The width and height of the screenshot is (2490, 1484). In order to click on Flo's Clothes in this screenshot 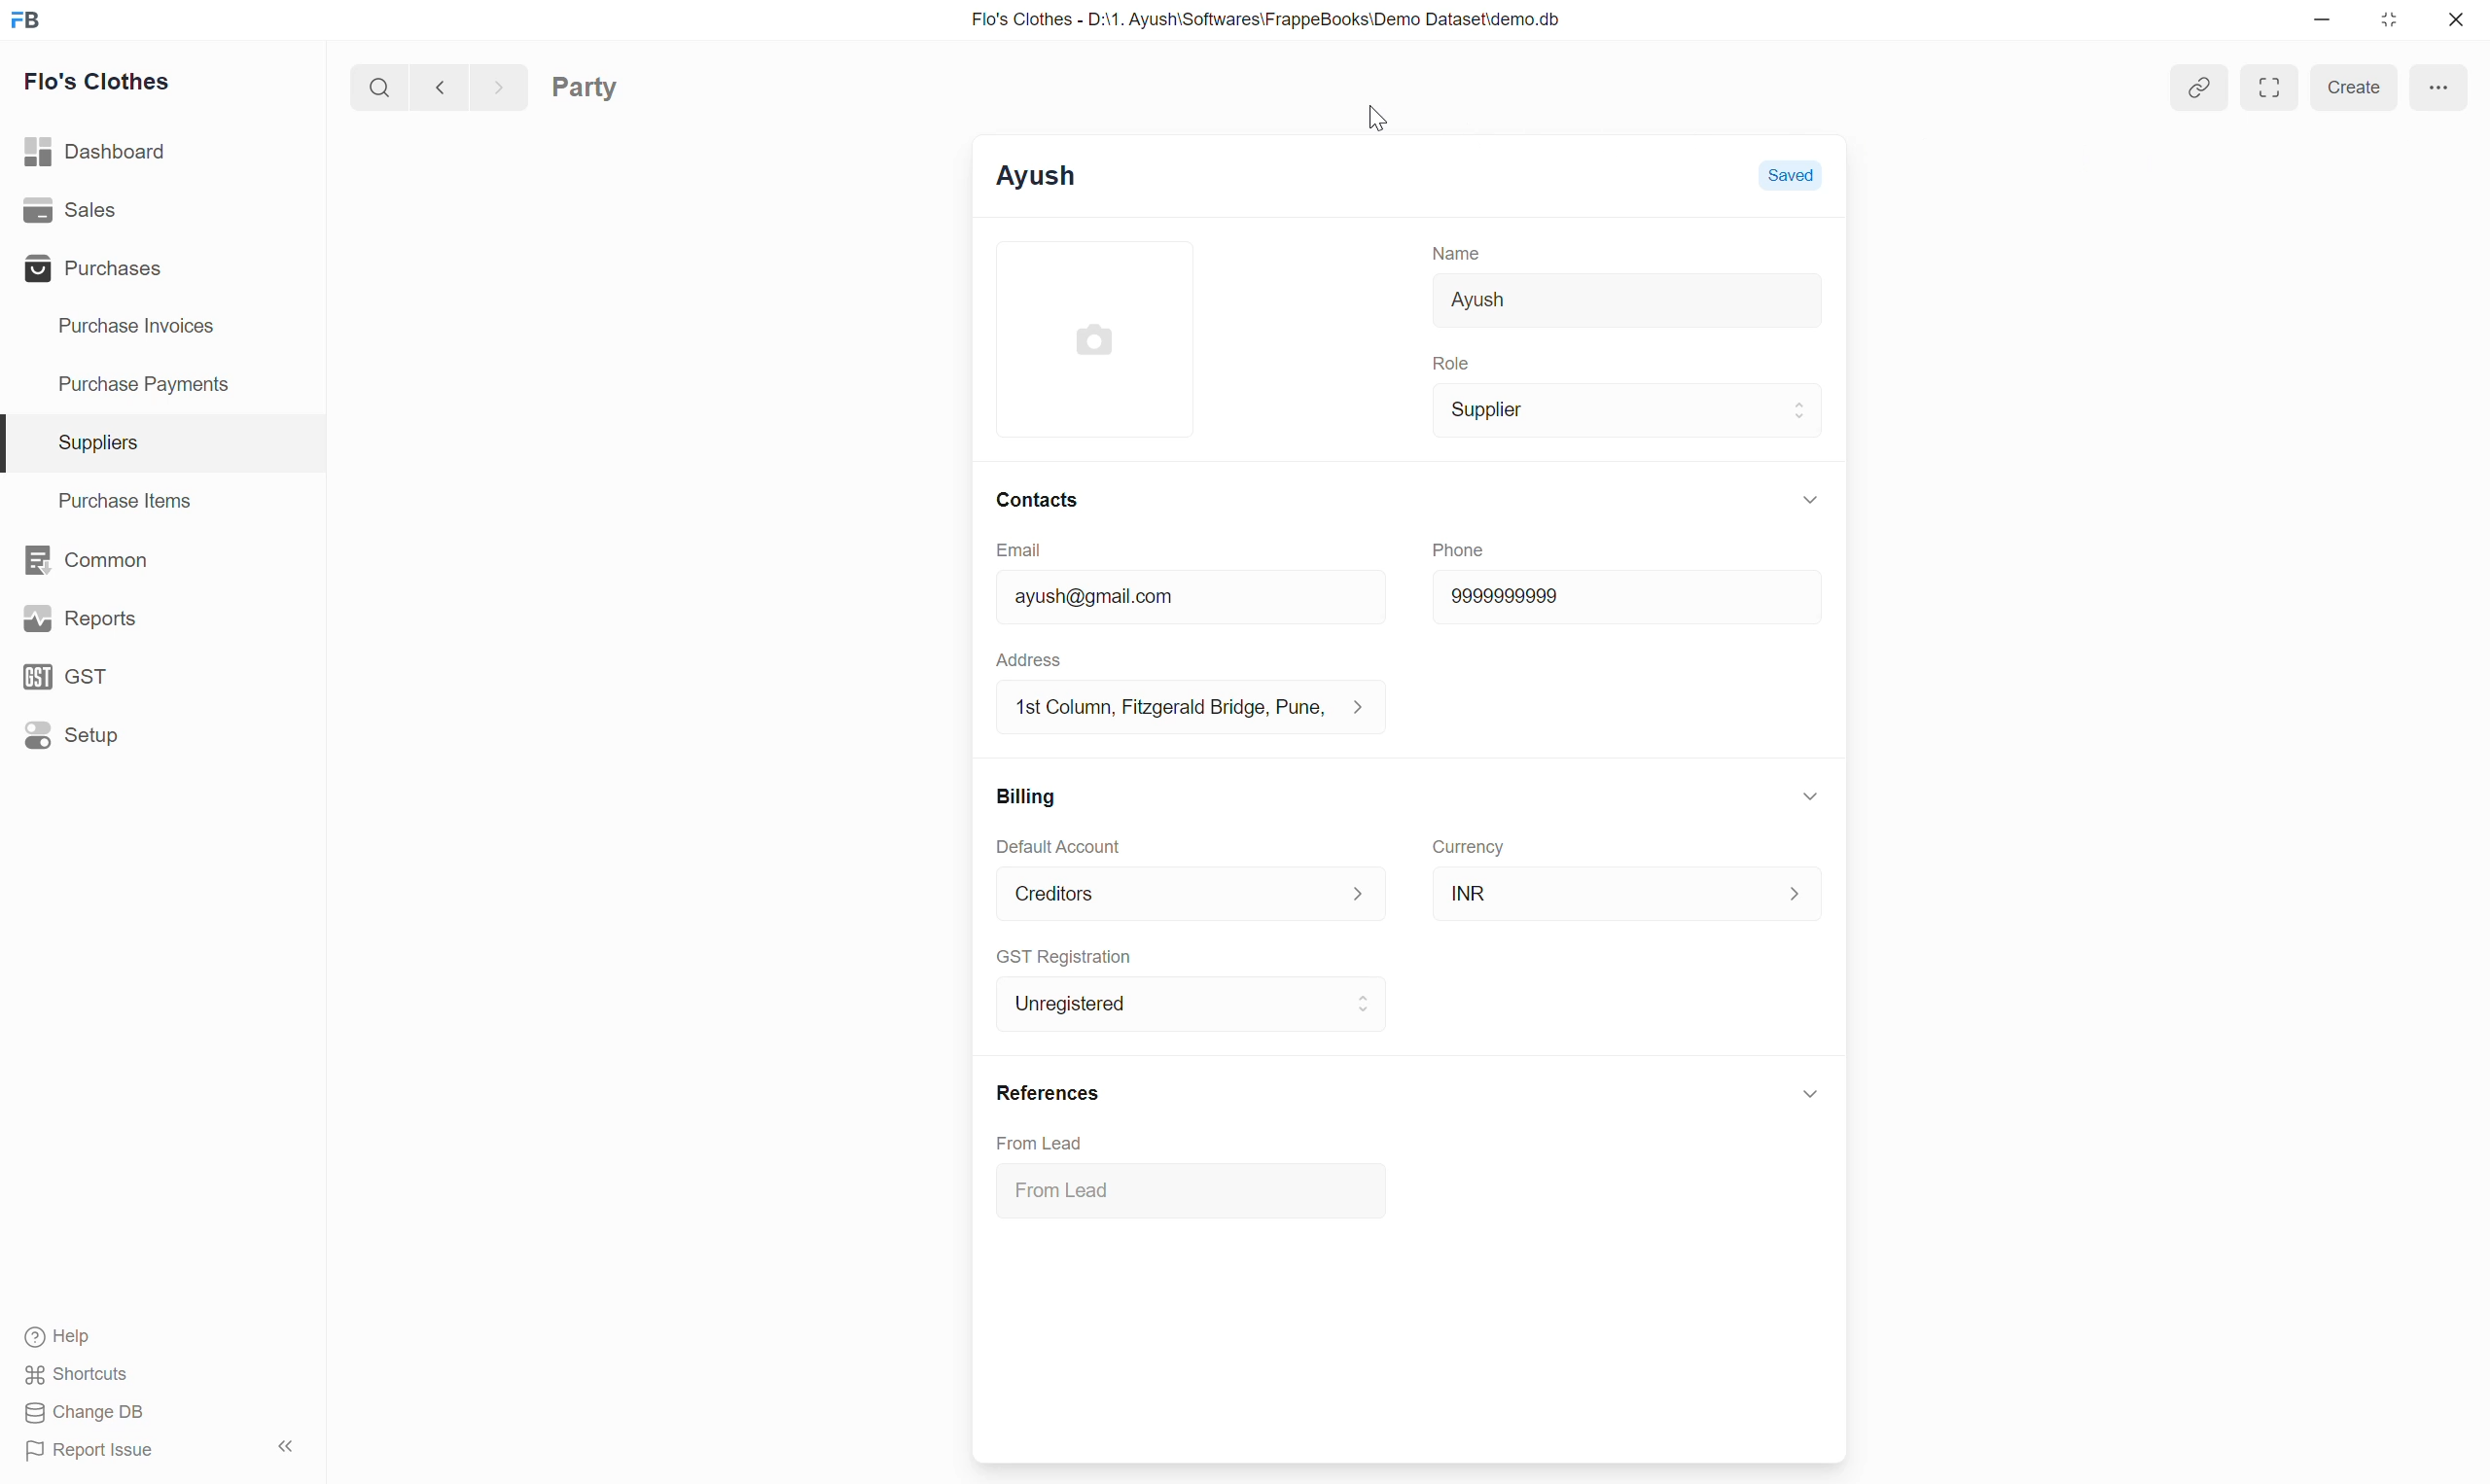, I will do `click(97, 80)`.